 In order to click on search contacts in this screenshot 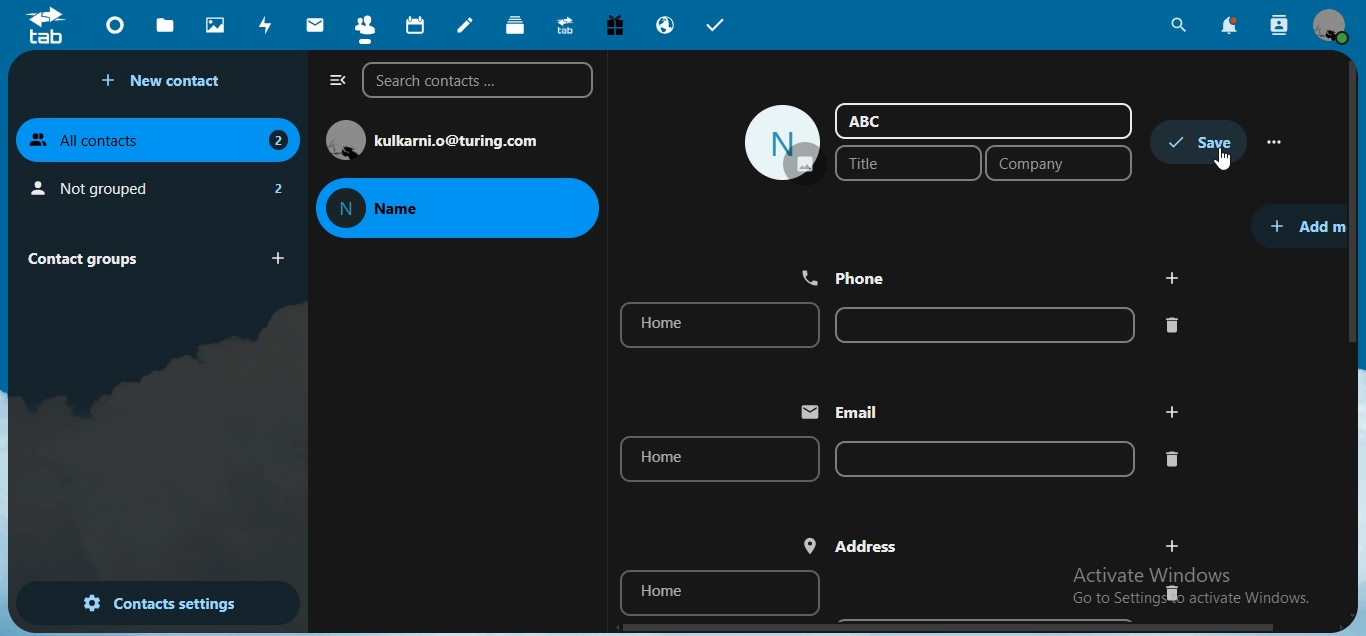, I will do `click(476, 82)`.